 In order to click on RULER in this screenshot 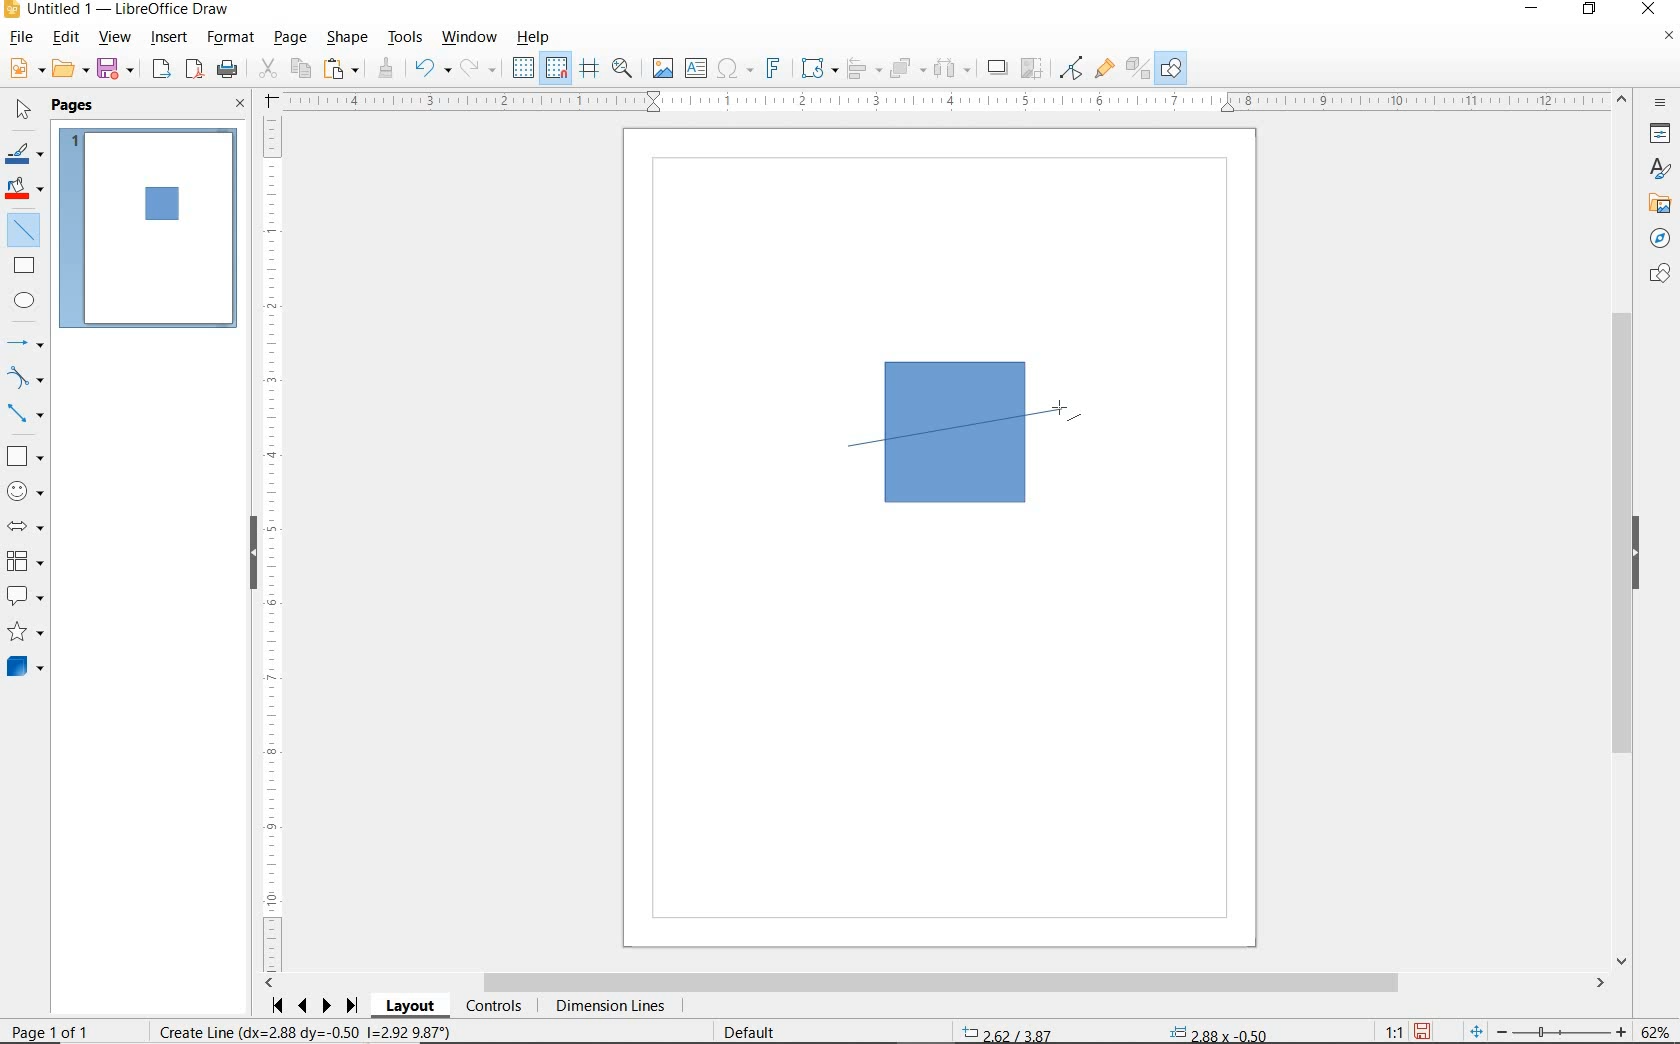, I will do `click(273, 544)`.